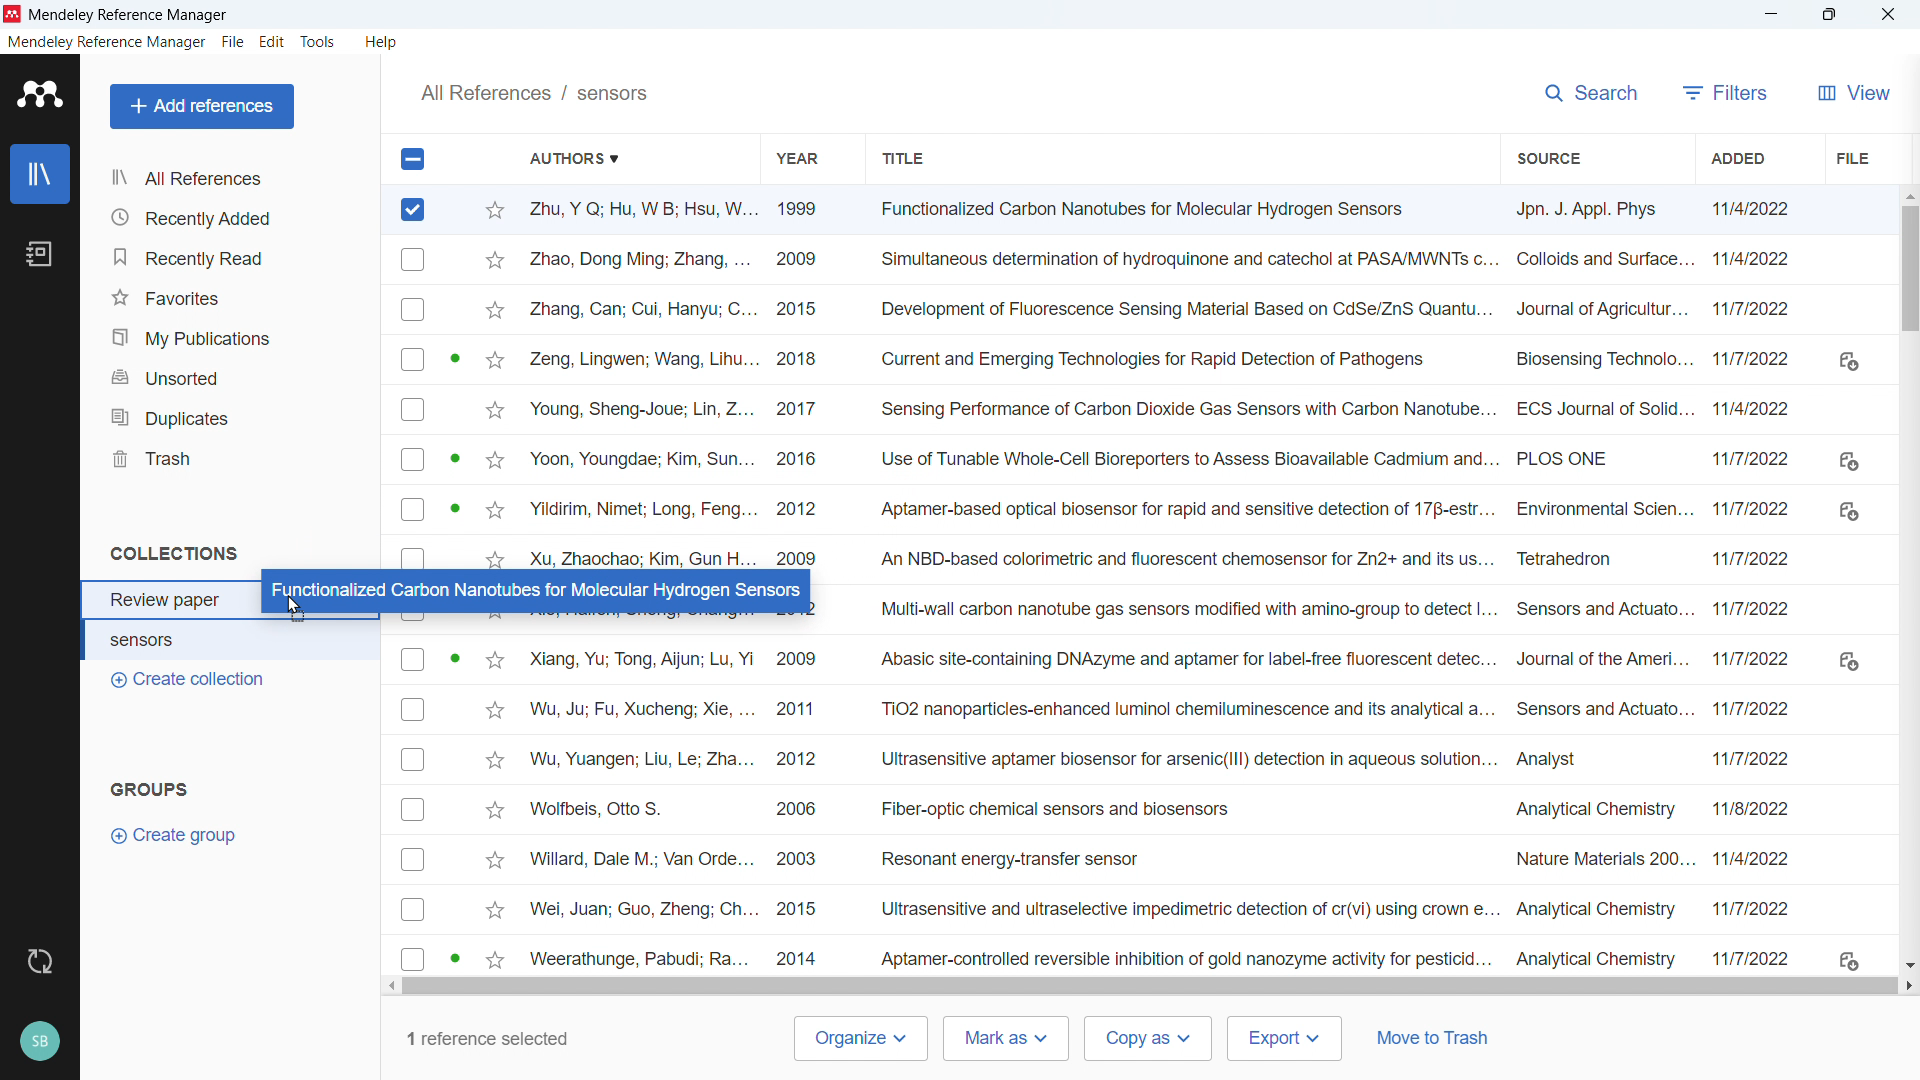 This screenshot has width=1920, height=1080. I want to click on file , so click(1850, 158).